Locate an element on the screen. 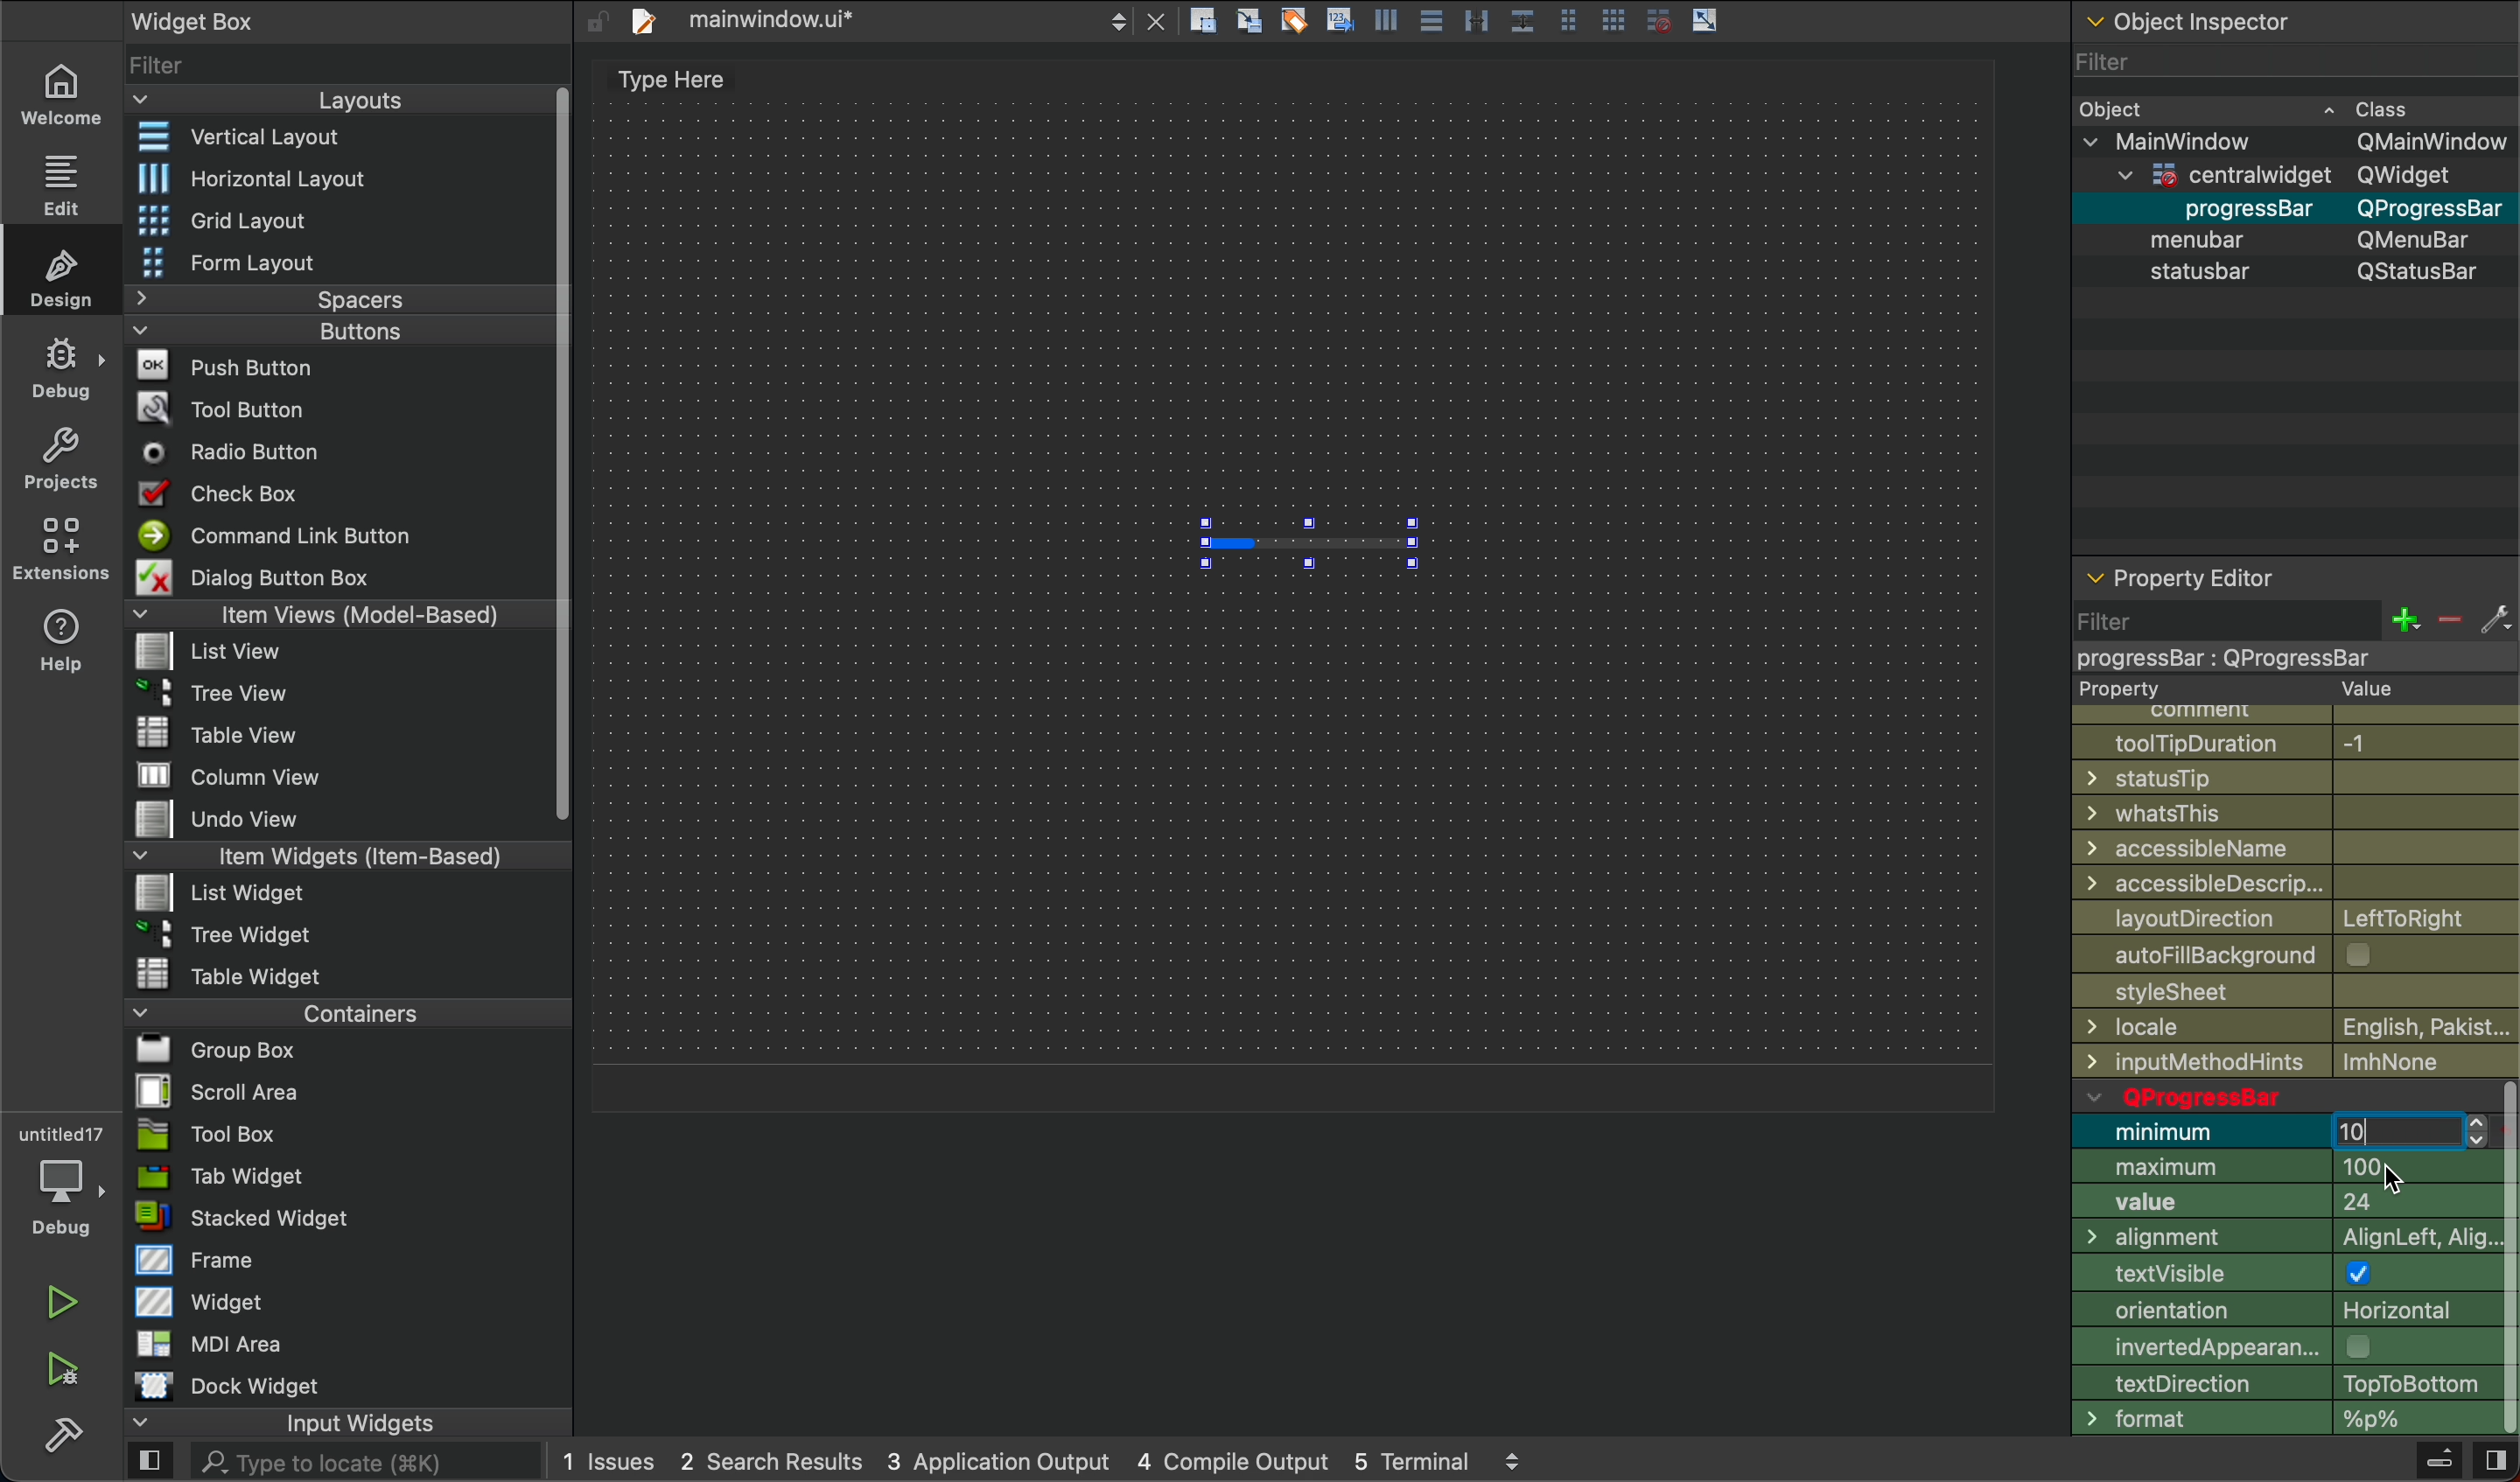  Buttons is located at coordinates (301, 331).